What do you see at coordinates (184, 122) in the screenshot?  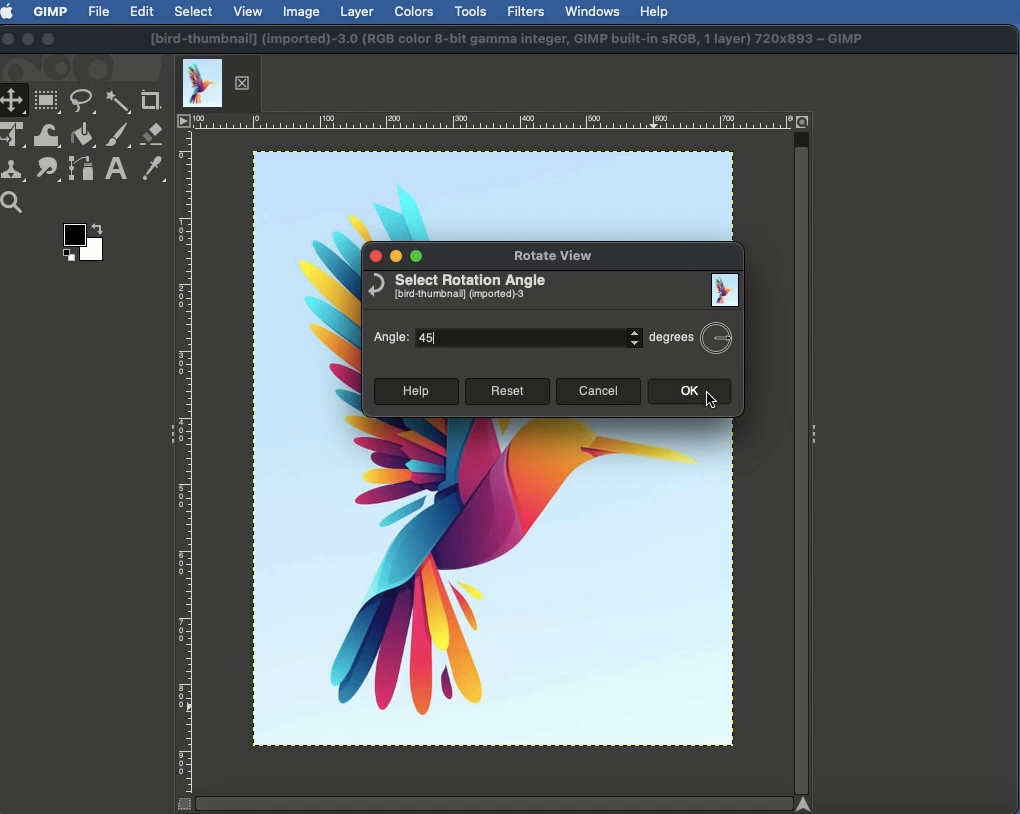 I see `Access the image menu` at bounding box center [184, 122].